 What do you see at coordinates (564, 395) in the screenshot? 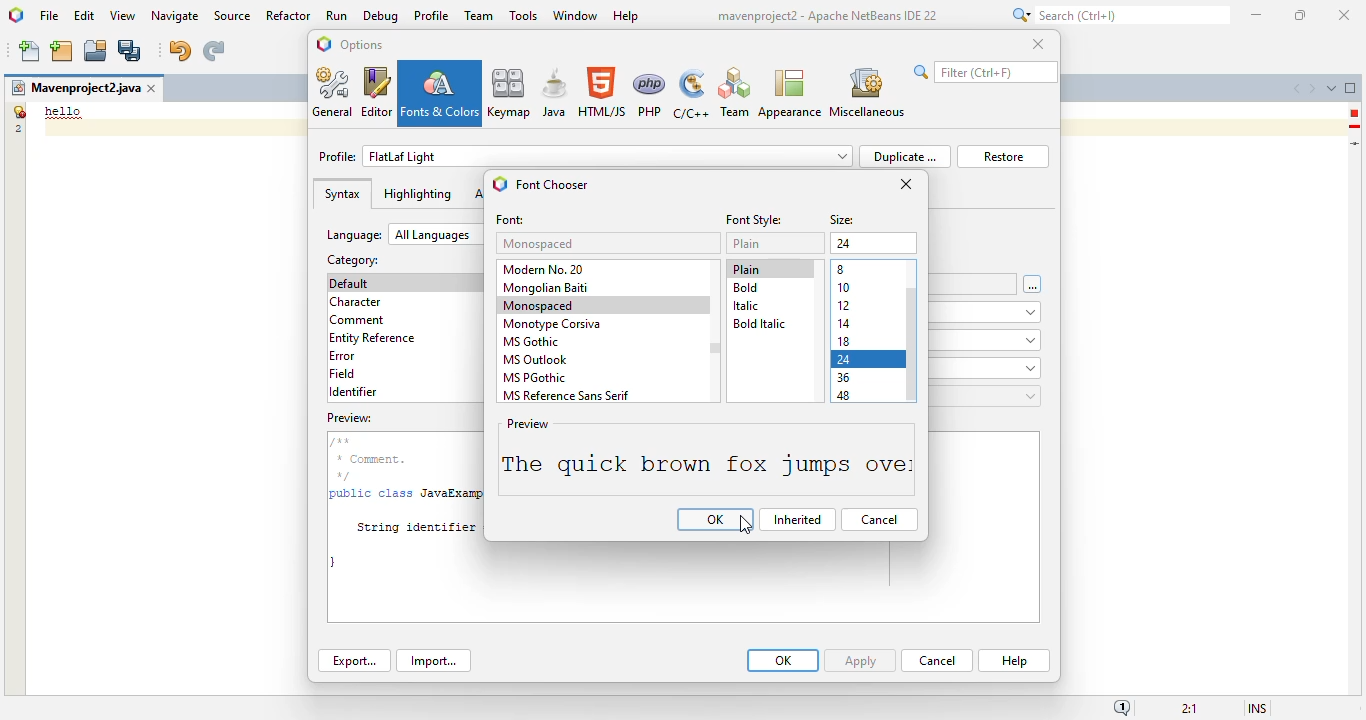
I see `MS reference sans serif` at bounding box center [564, 395].